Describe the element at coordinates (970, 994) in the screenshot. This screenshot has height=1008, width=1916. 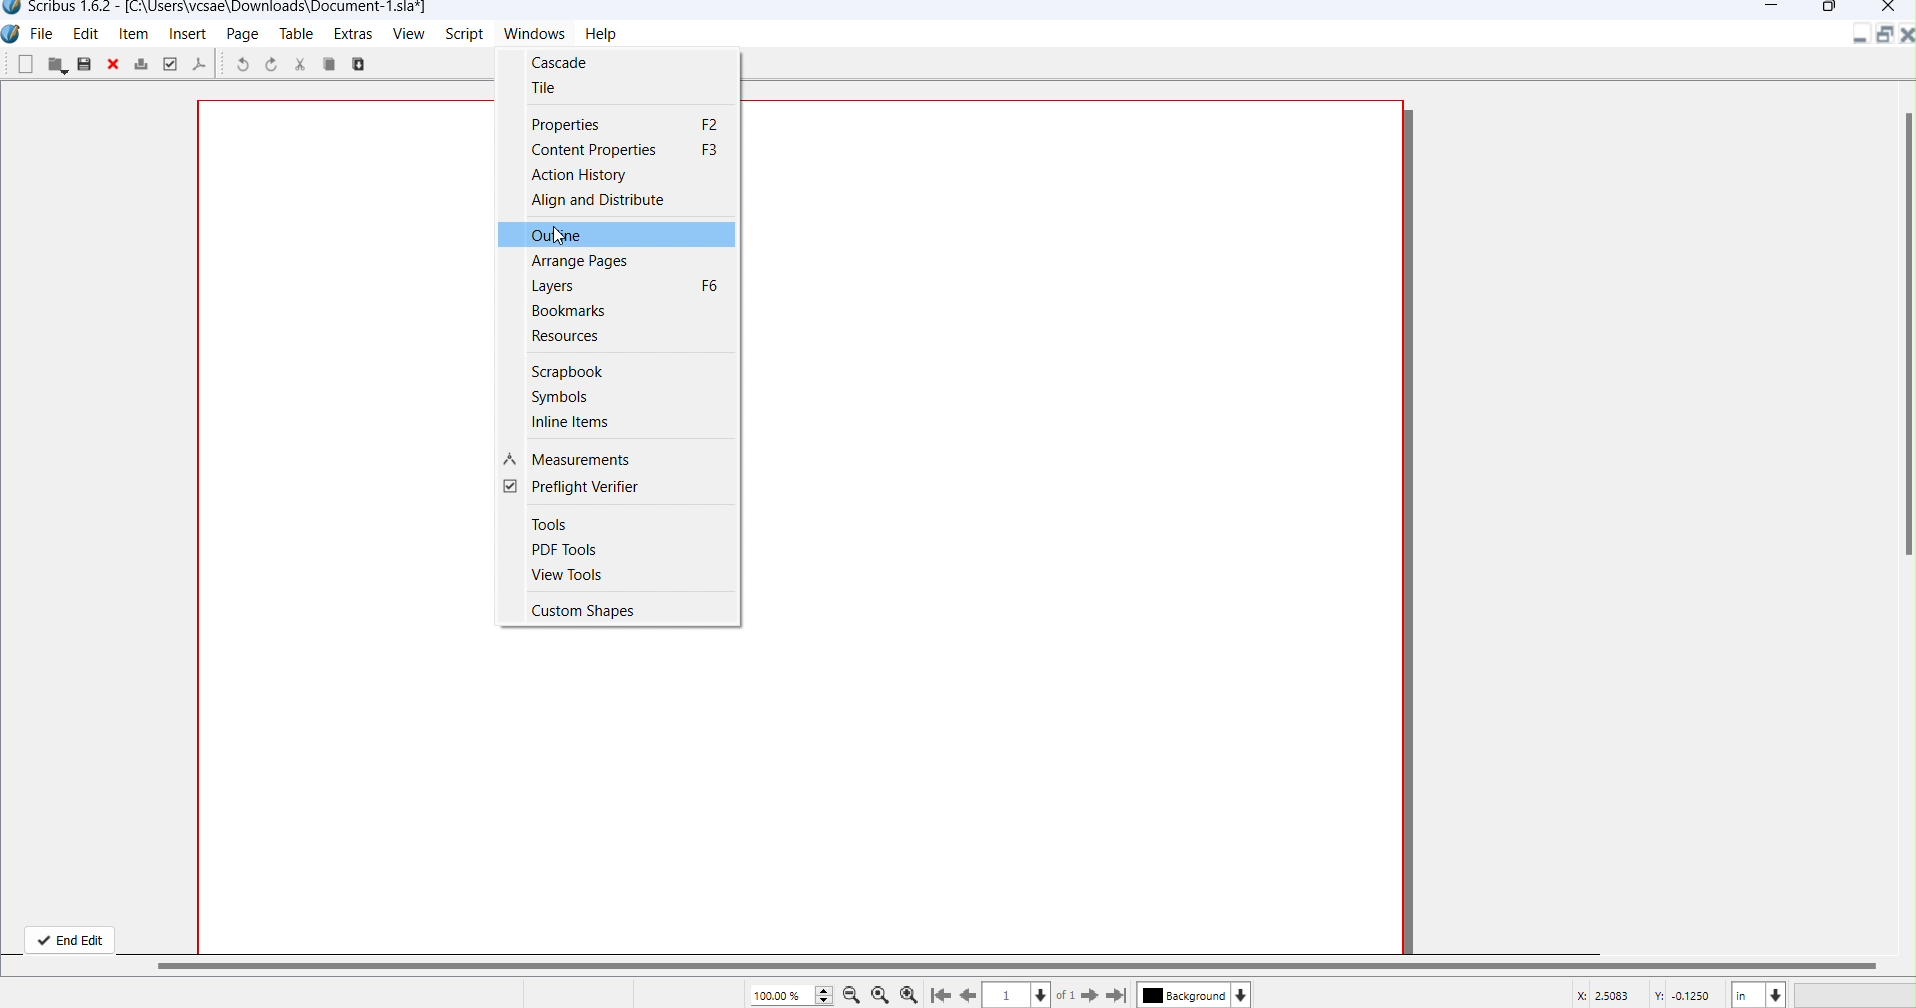
I see `back` at that location.